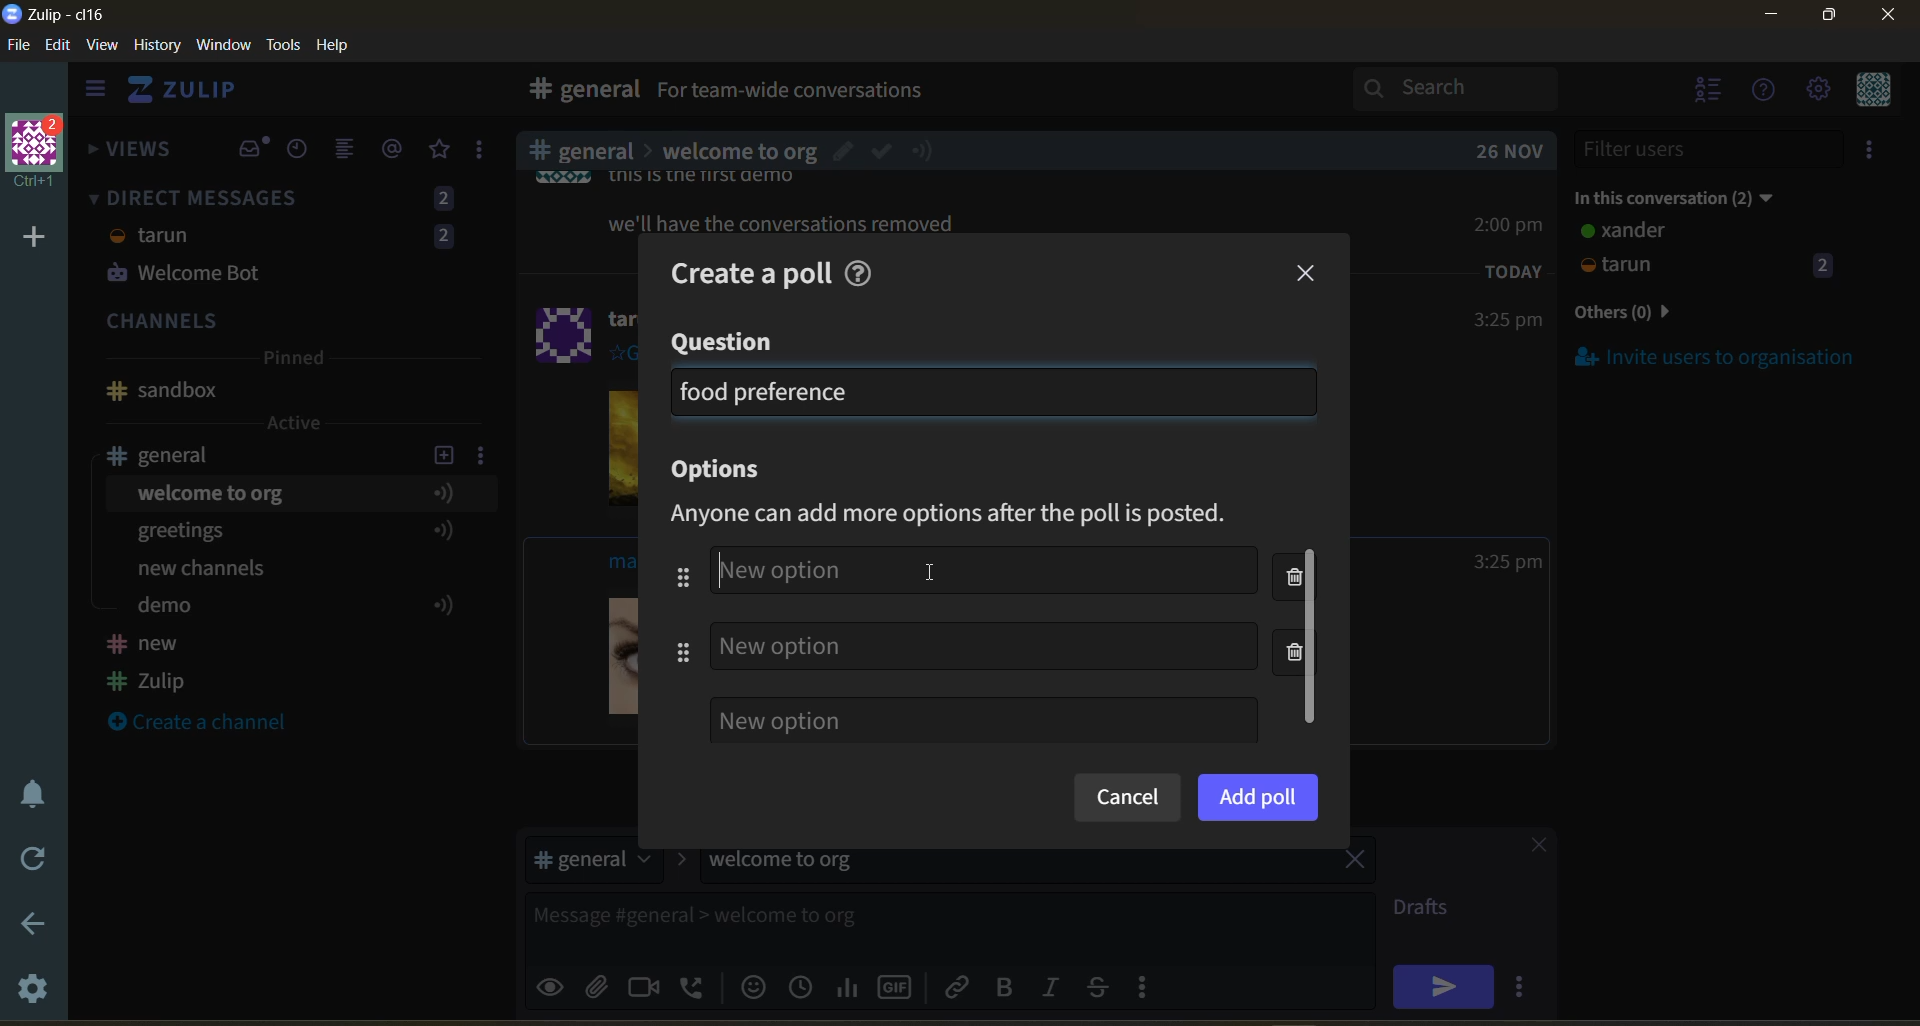 This screenshot has height=1026, width=1920. Describe the element at coordinates (1258, 796) in the screenshot. I see `add poll` at that location.